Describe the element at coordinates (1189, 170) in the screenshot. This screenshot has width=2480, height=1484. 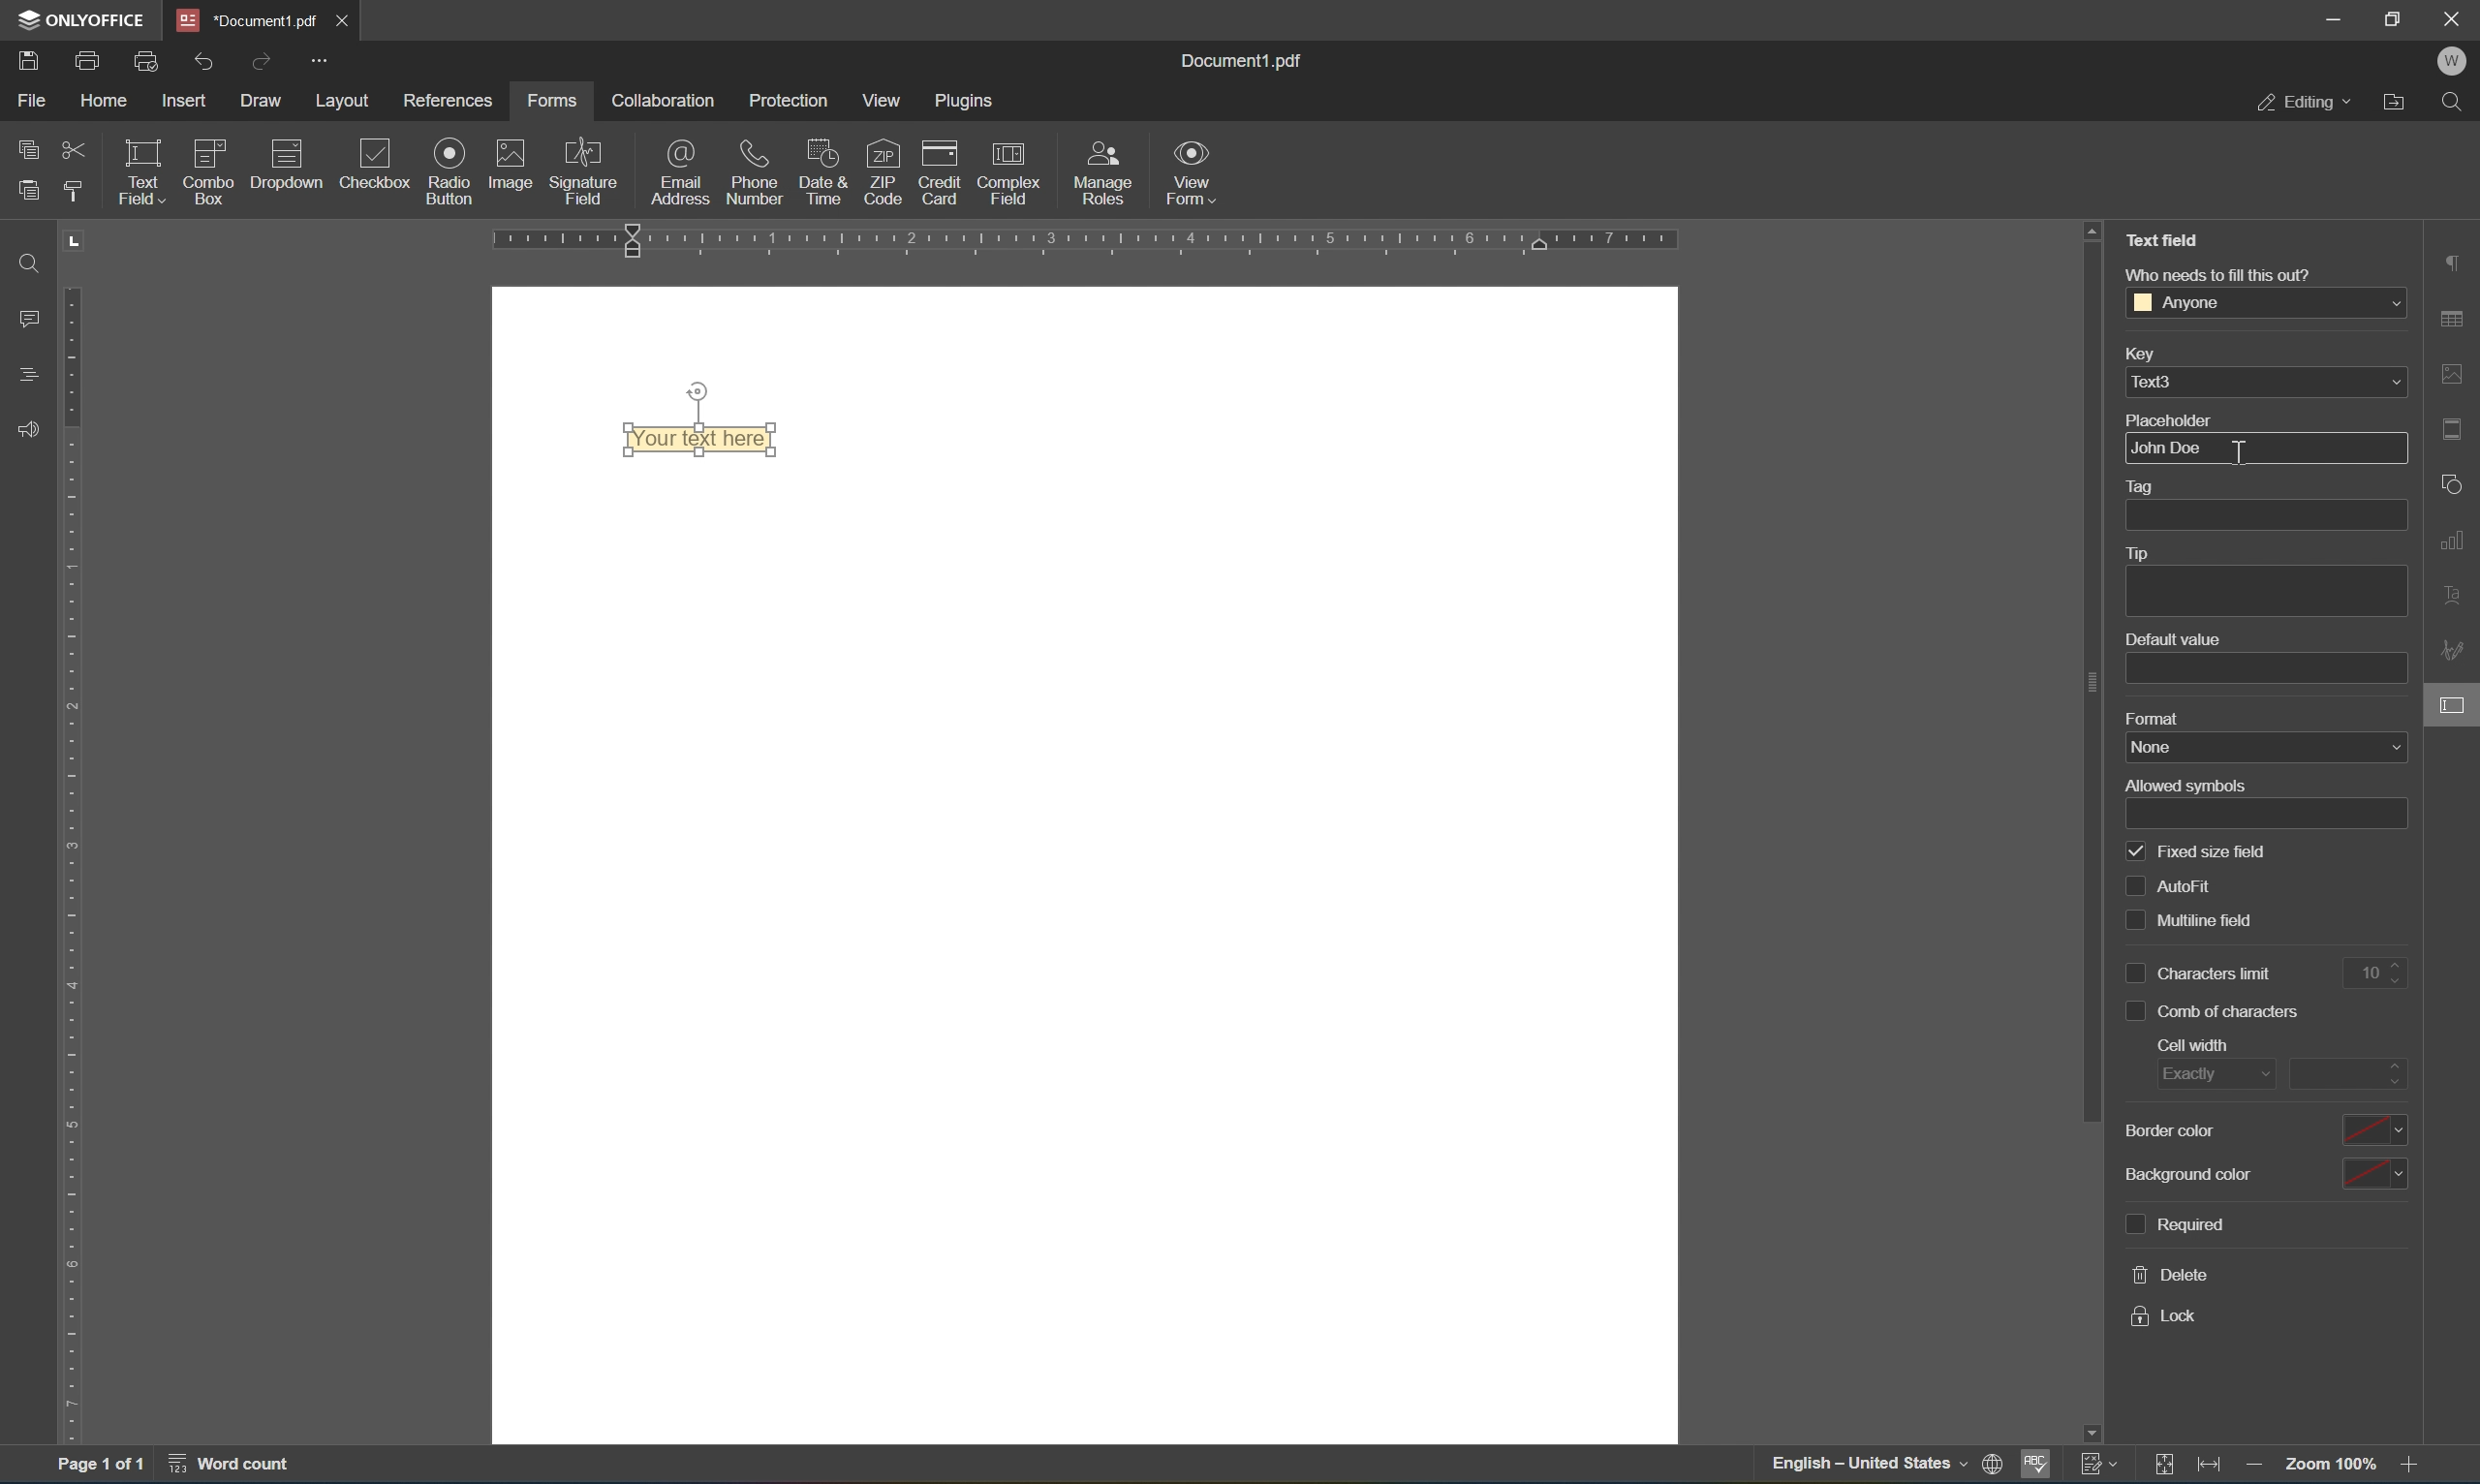
I see `view form` at that location.